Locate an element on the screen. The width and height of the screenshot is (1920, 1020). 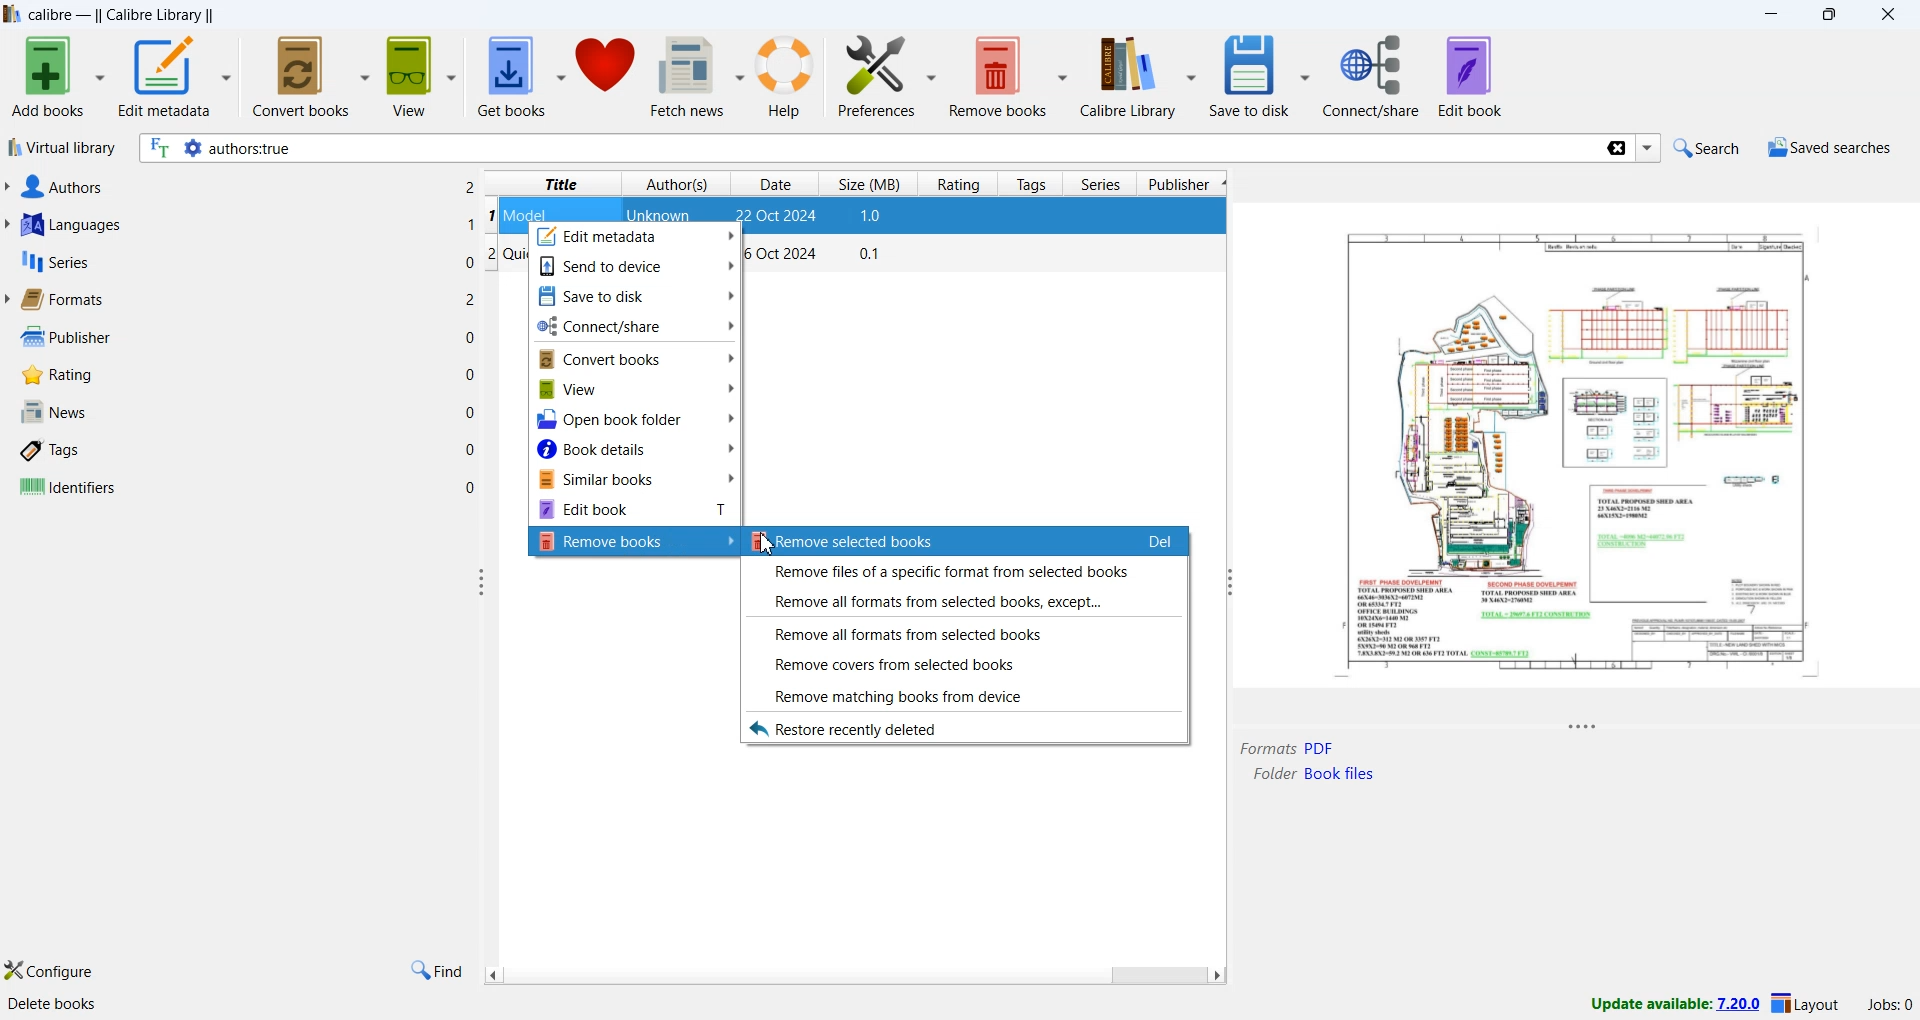
Book details is located at coordinates (637, 448).